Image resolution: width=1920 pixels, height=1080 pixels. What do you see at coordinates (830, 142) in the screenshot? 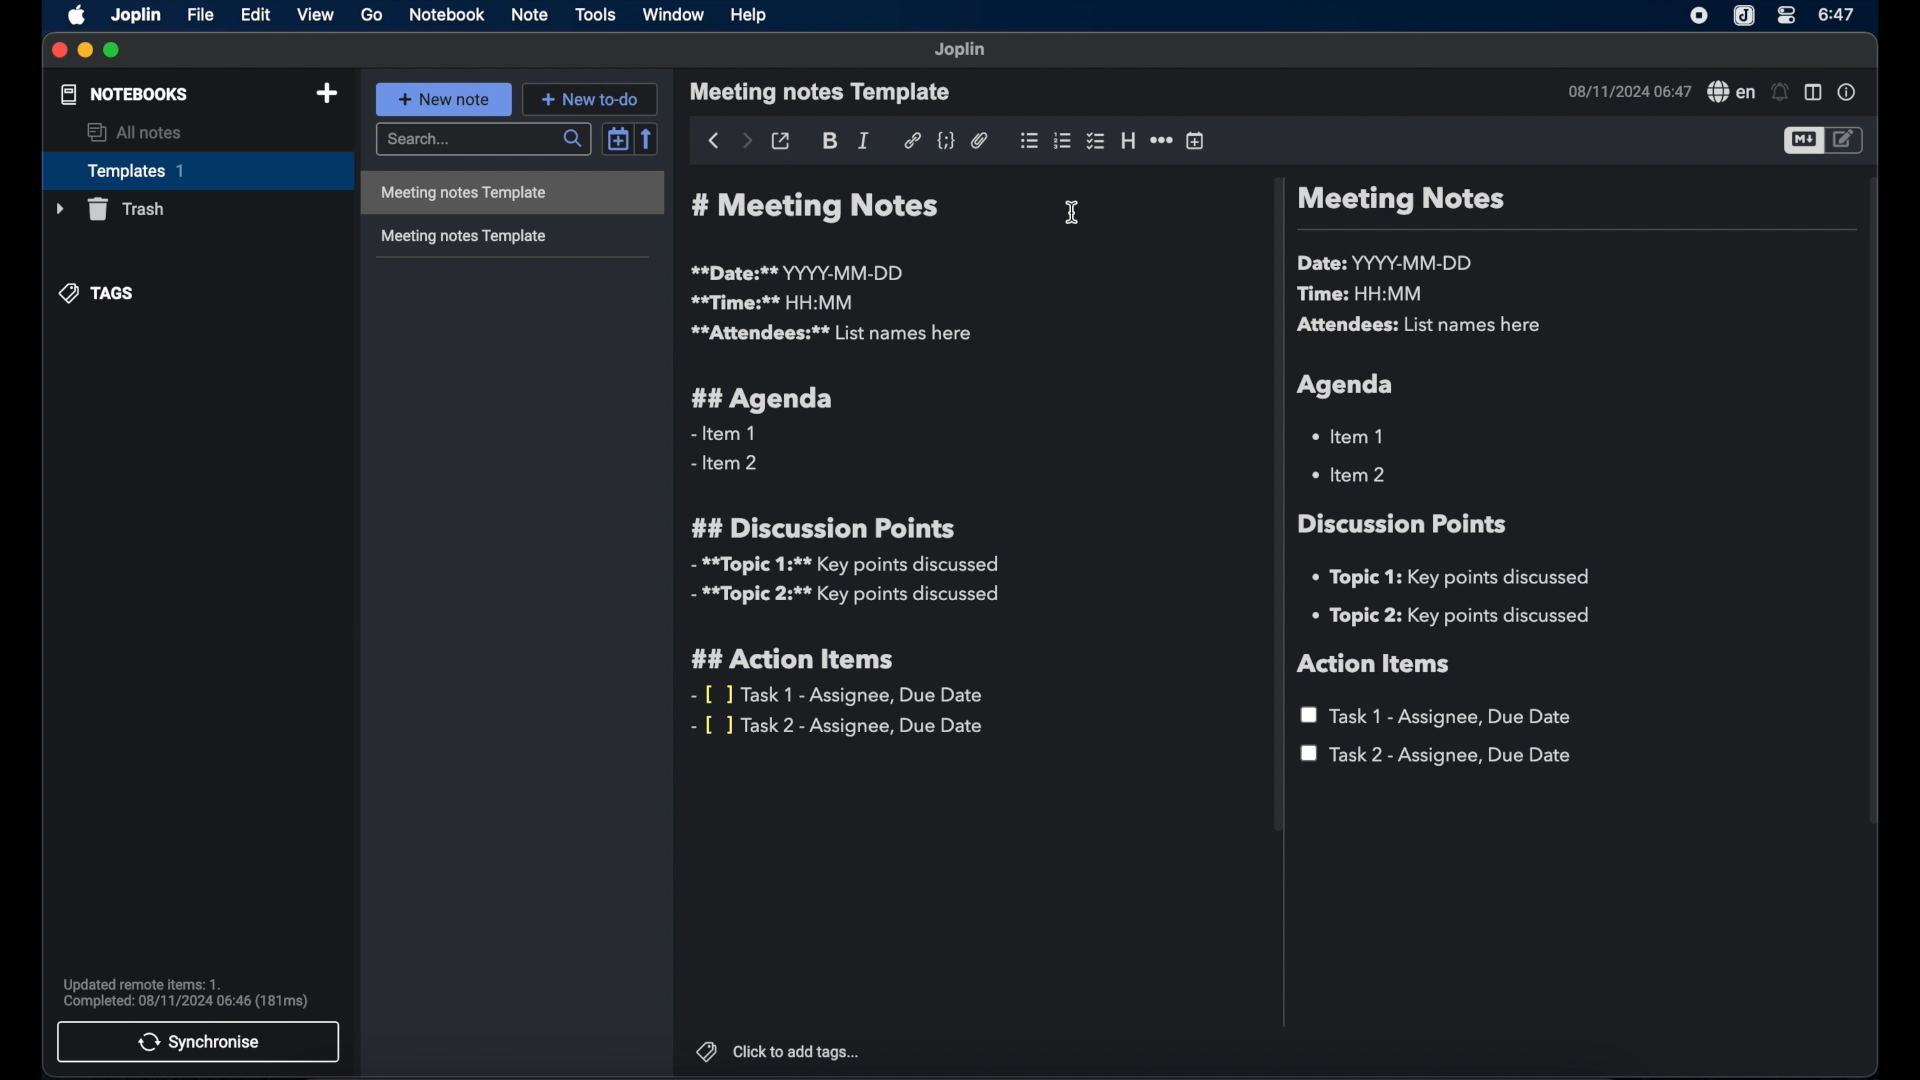
I see `bold` at bounding box center [830, 142].